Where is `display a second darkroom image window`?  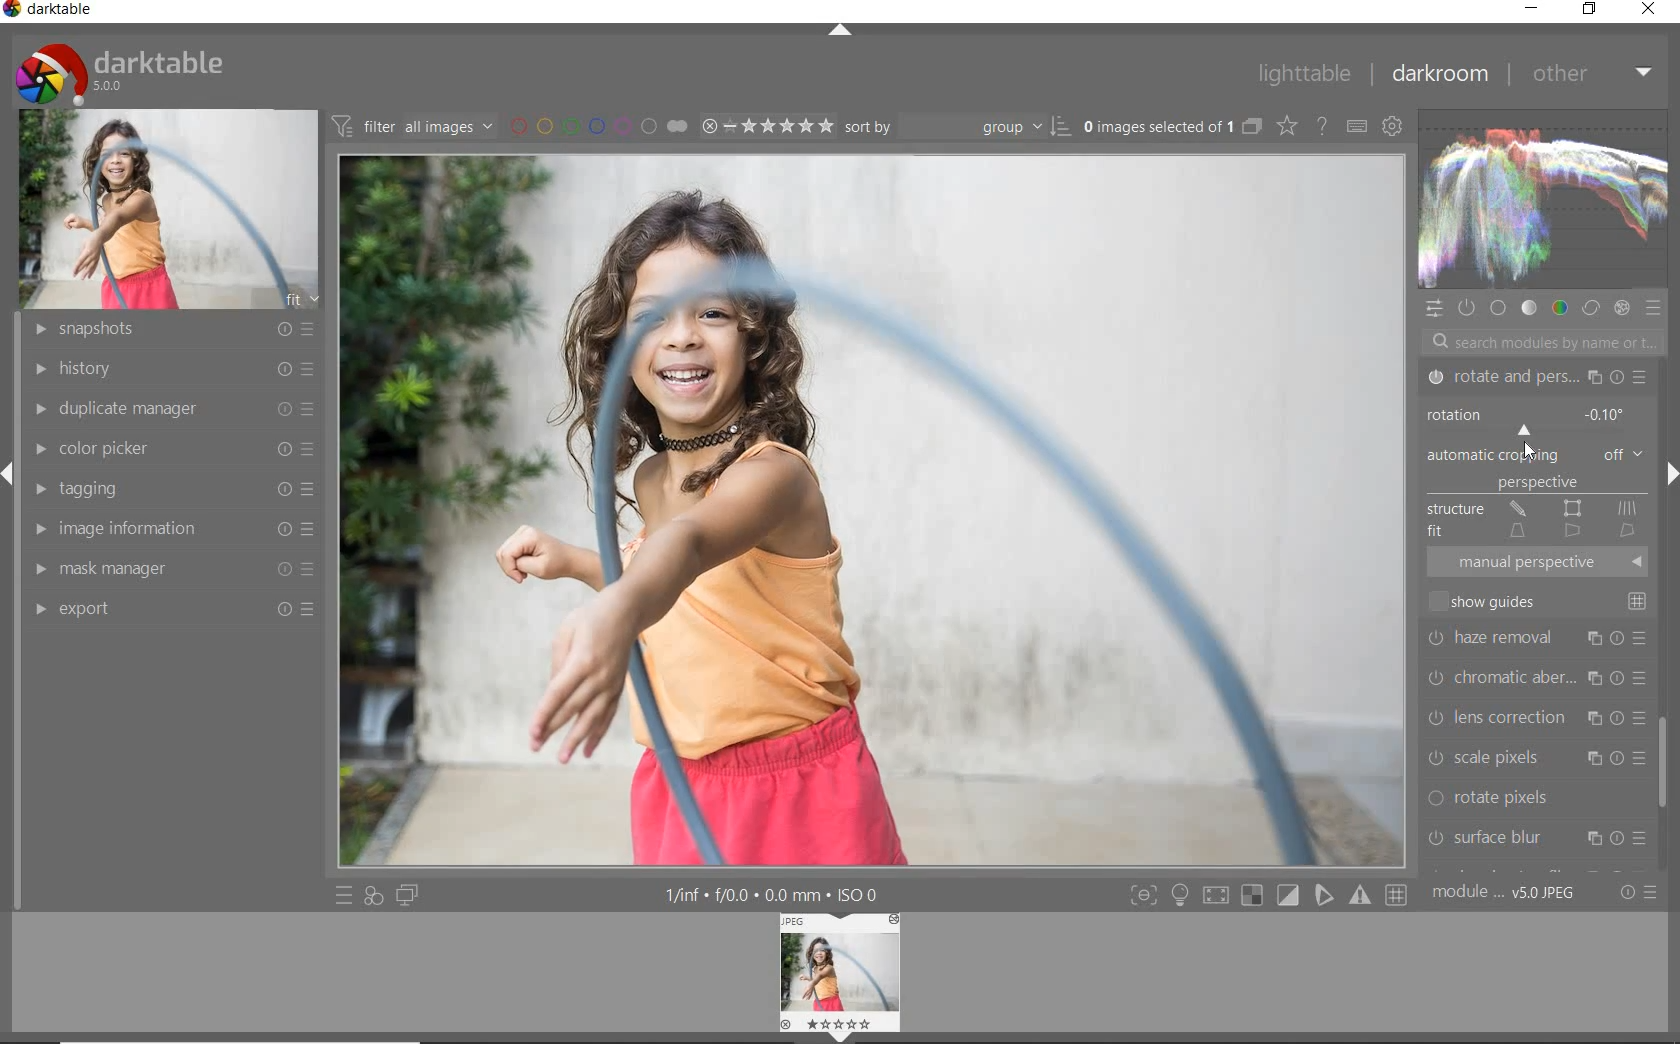
display a second darkroom image window is located at coordinates (406, 896).